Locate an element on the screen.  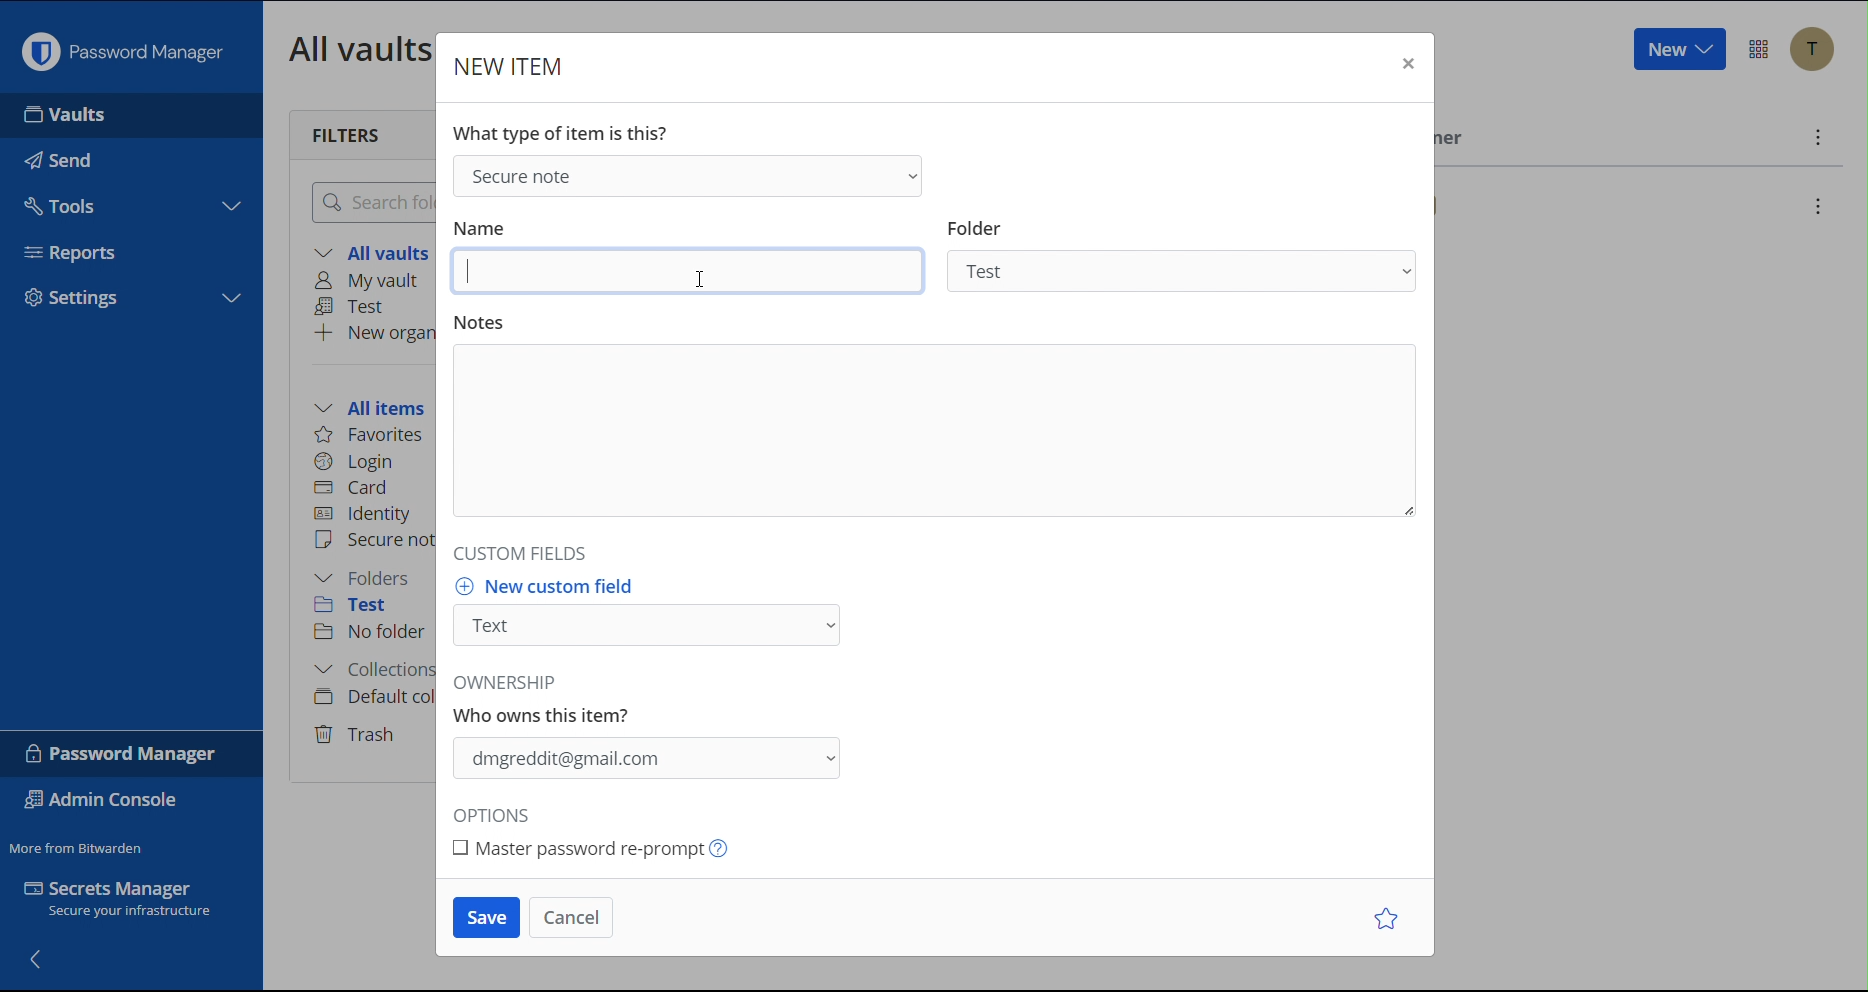
Accounts is located at coordinates (1812, 49).